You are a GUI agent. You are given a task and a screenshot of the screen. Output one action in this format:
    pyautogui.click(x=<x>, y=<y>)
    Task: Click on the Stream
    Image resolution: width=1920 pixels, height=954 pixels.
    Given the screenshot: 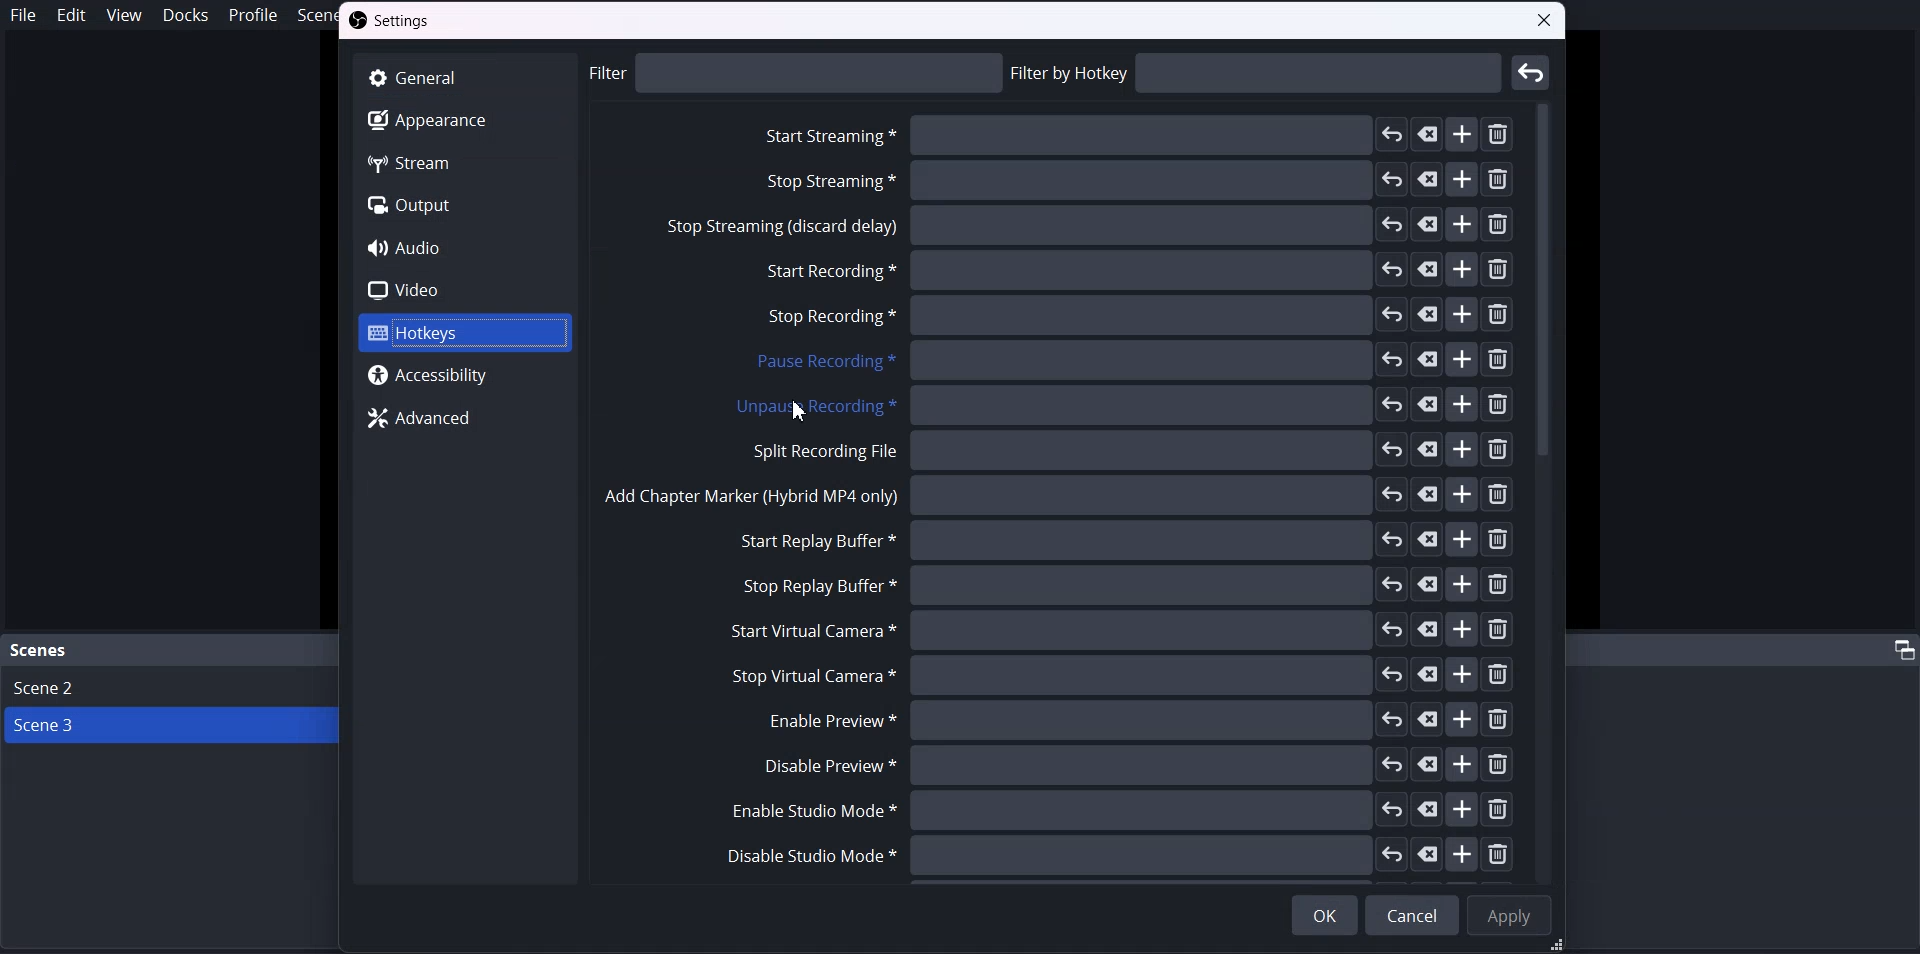 What is the action you would take?
    pyautogui.click(x=463, y=162)
    